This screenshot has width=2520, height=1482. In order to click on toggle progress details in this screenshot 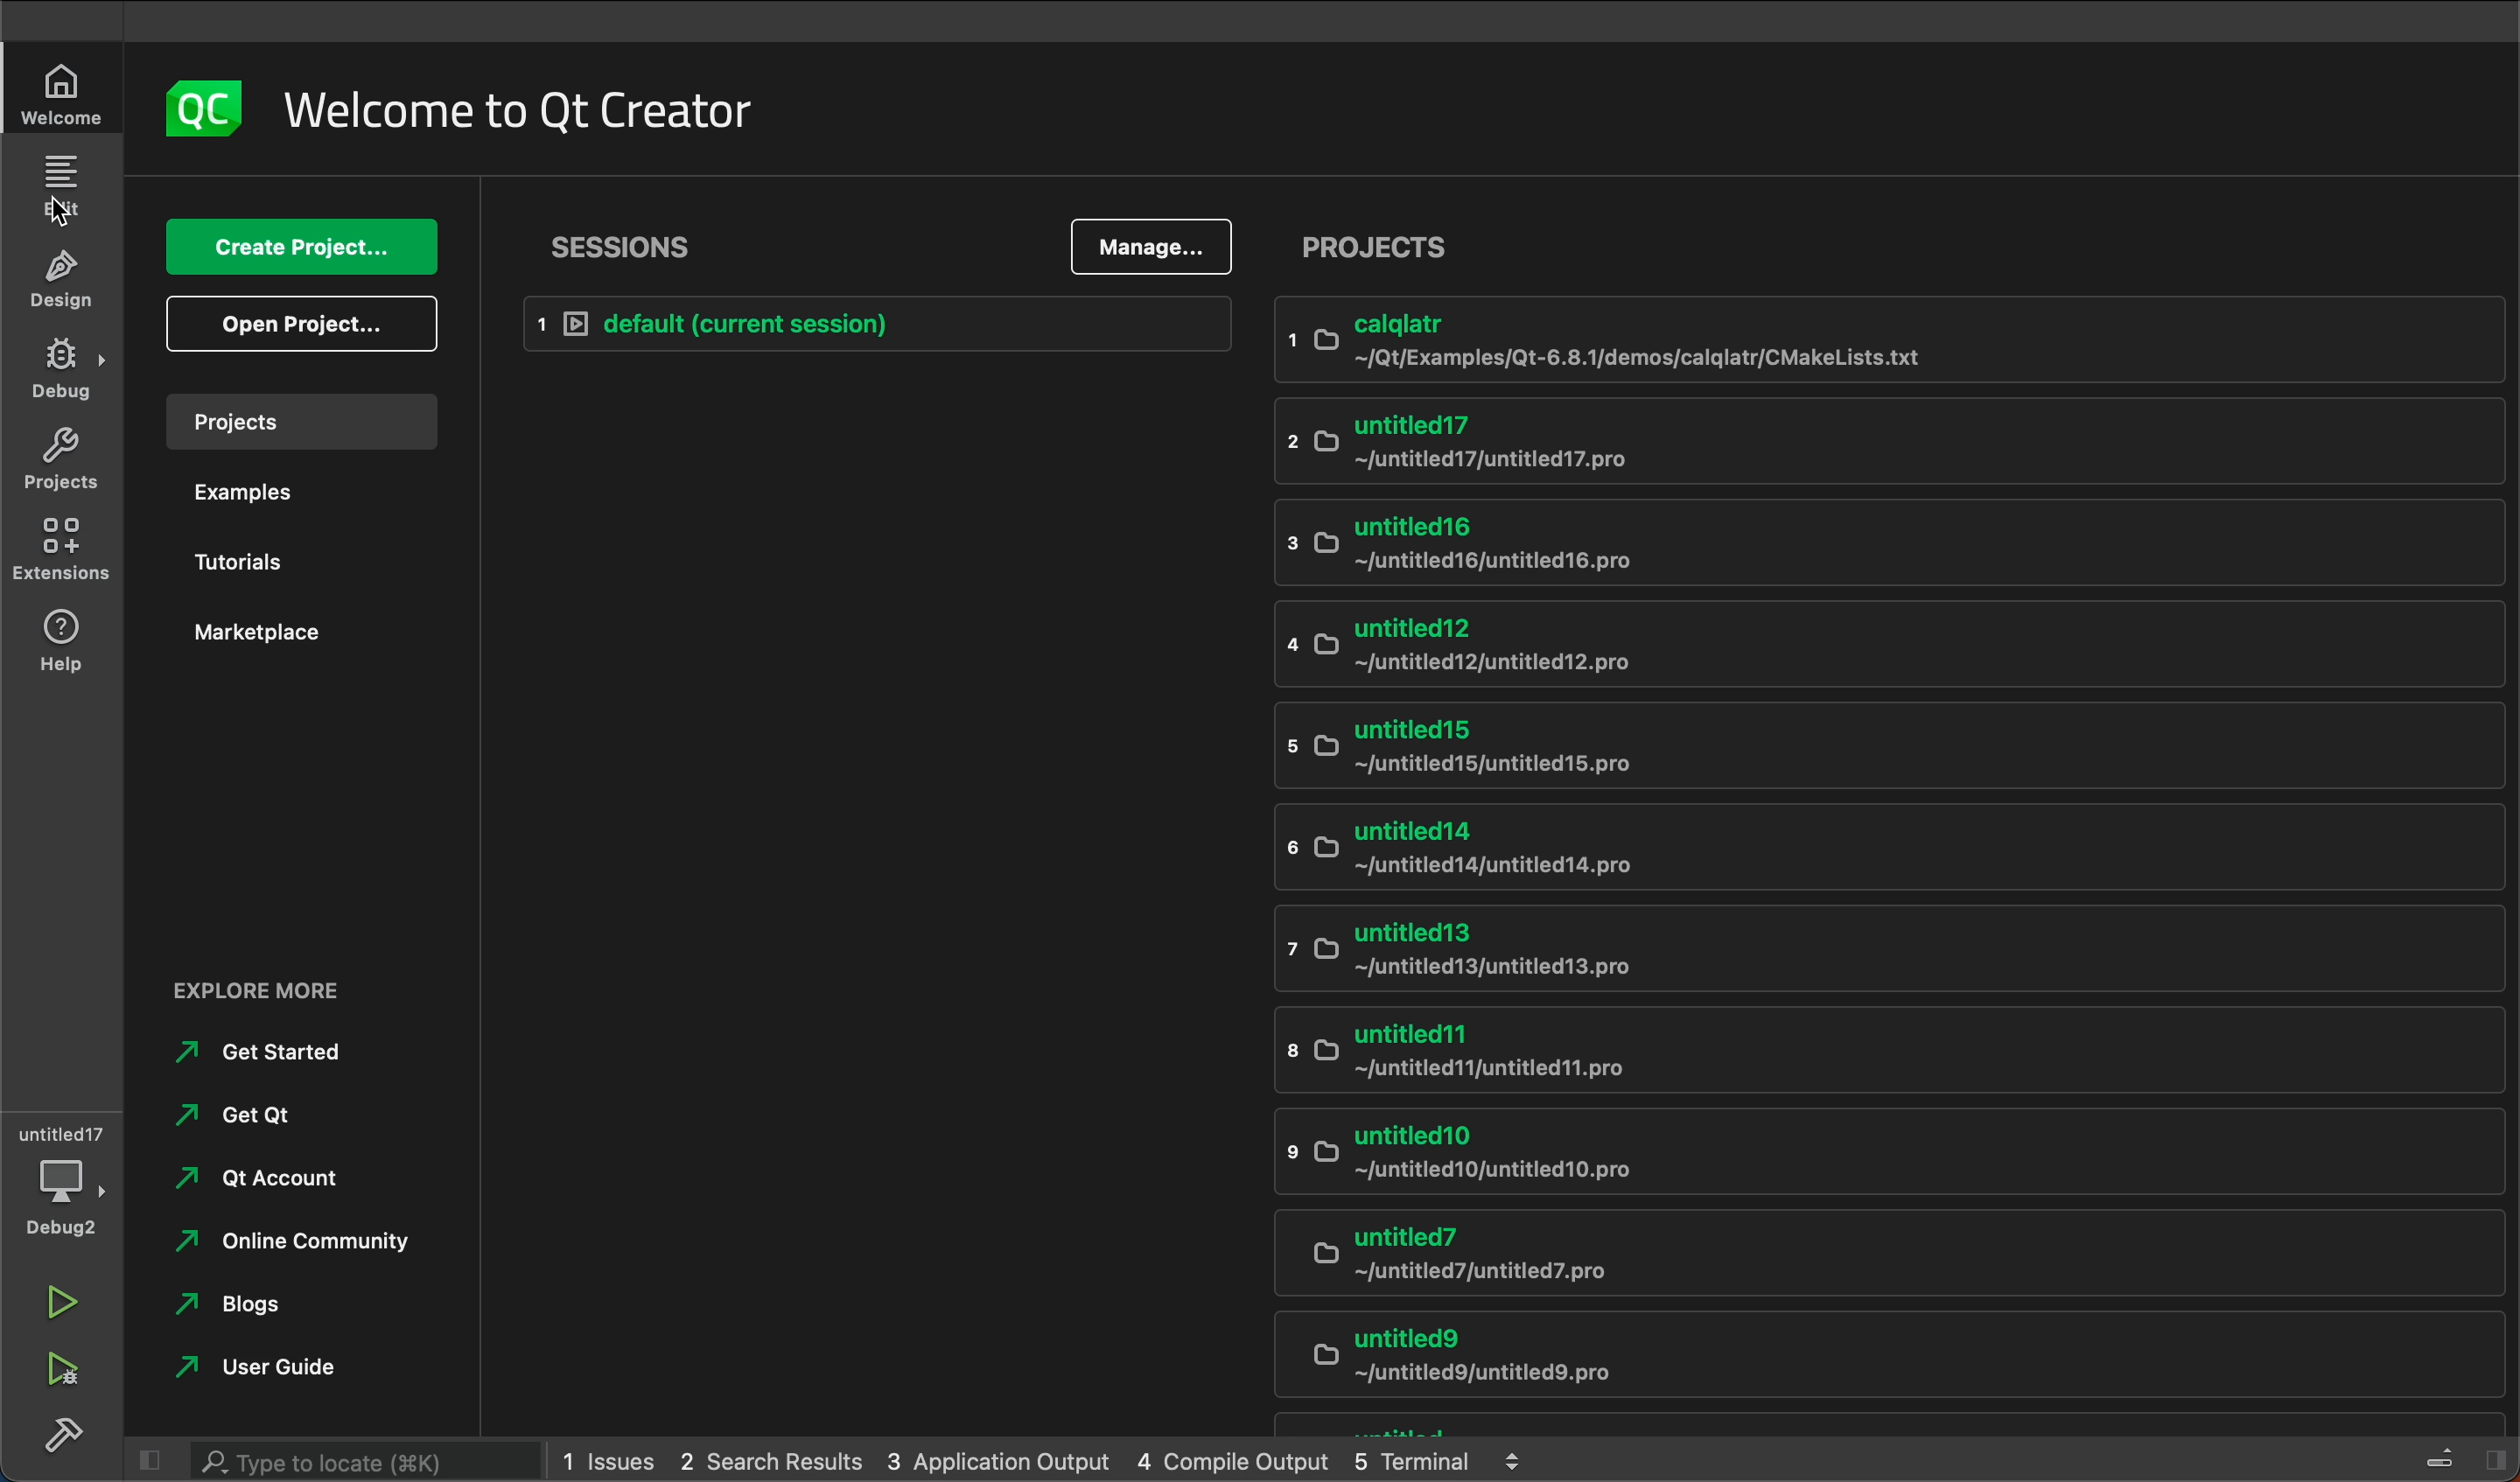, I will do `click(2441, 1460)`.